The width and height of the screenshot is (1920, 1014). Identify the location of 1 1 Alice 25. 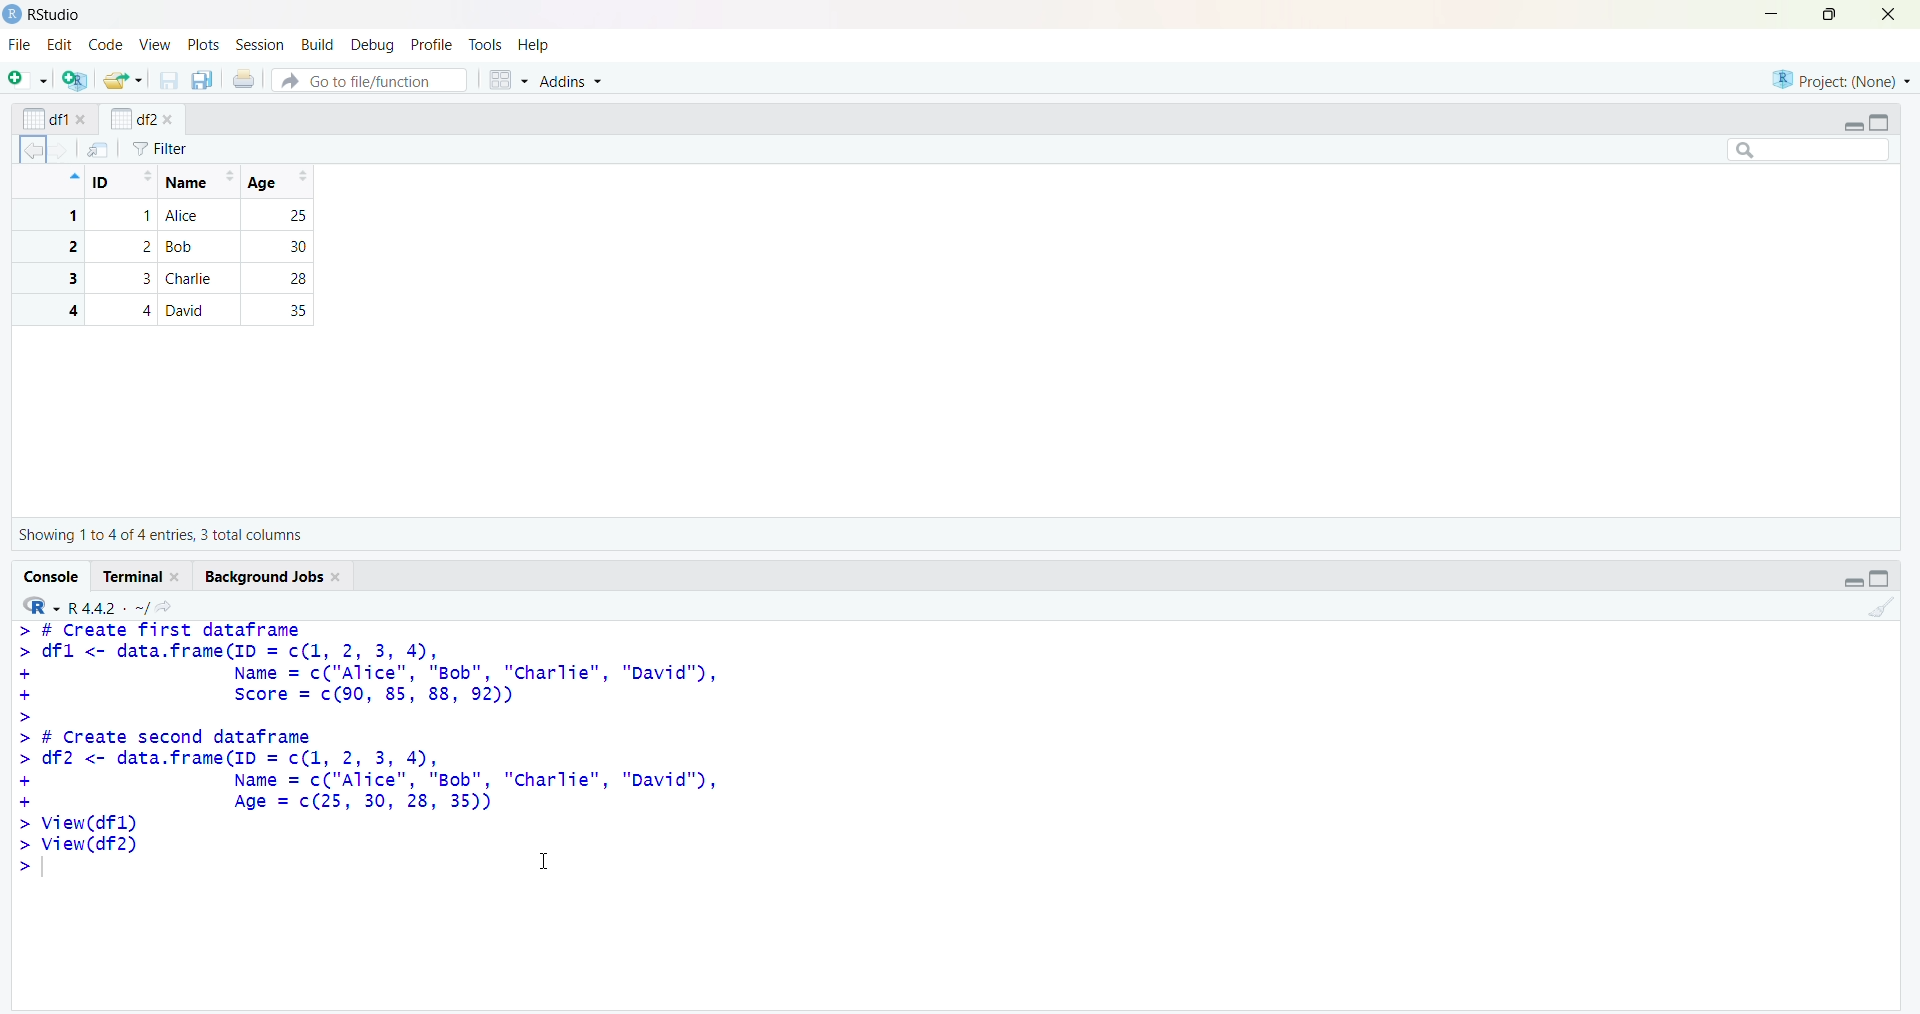
(172, 216).